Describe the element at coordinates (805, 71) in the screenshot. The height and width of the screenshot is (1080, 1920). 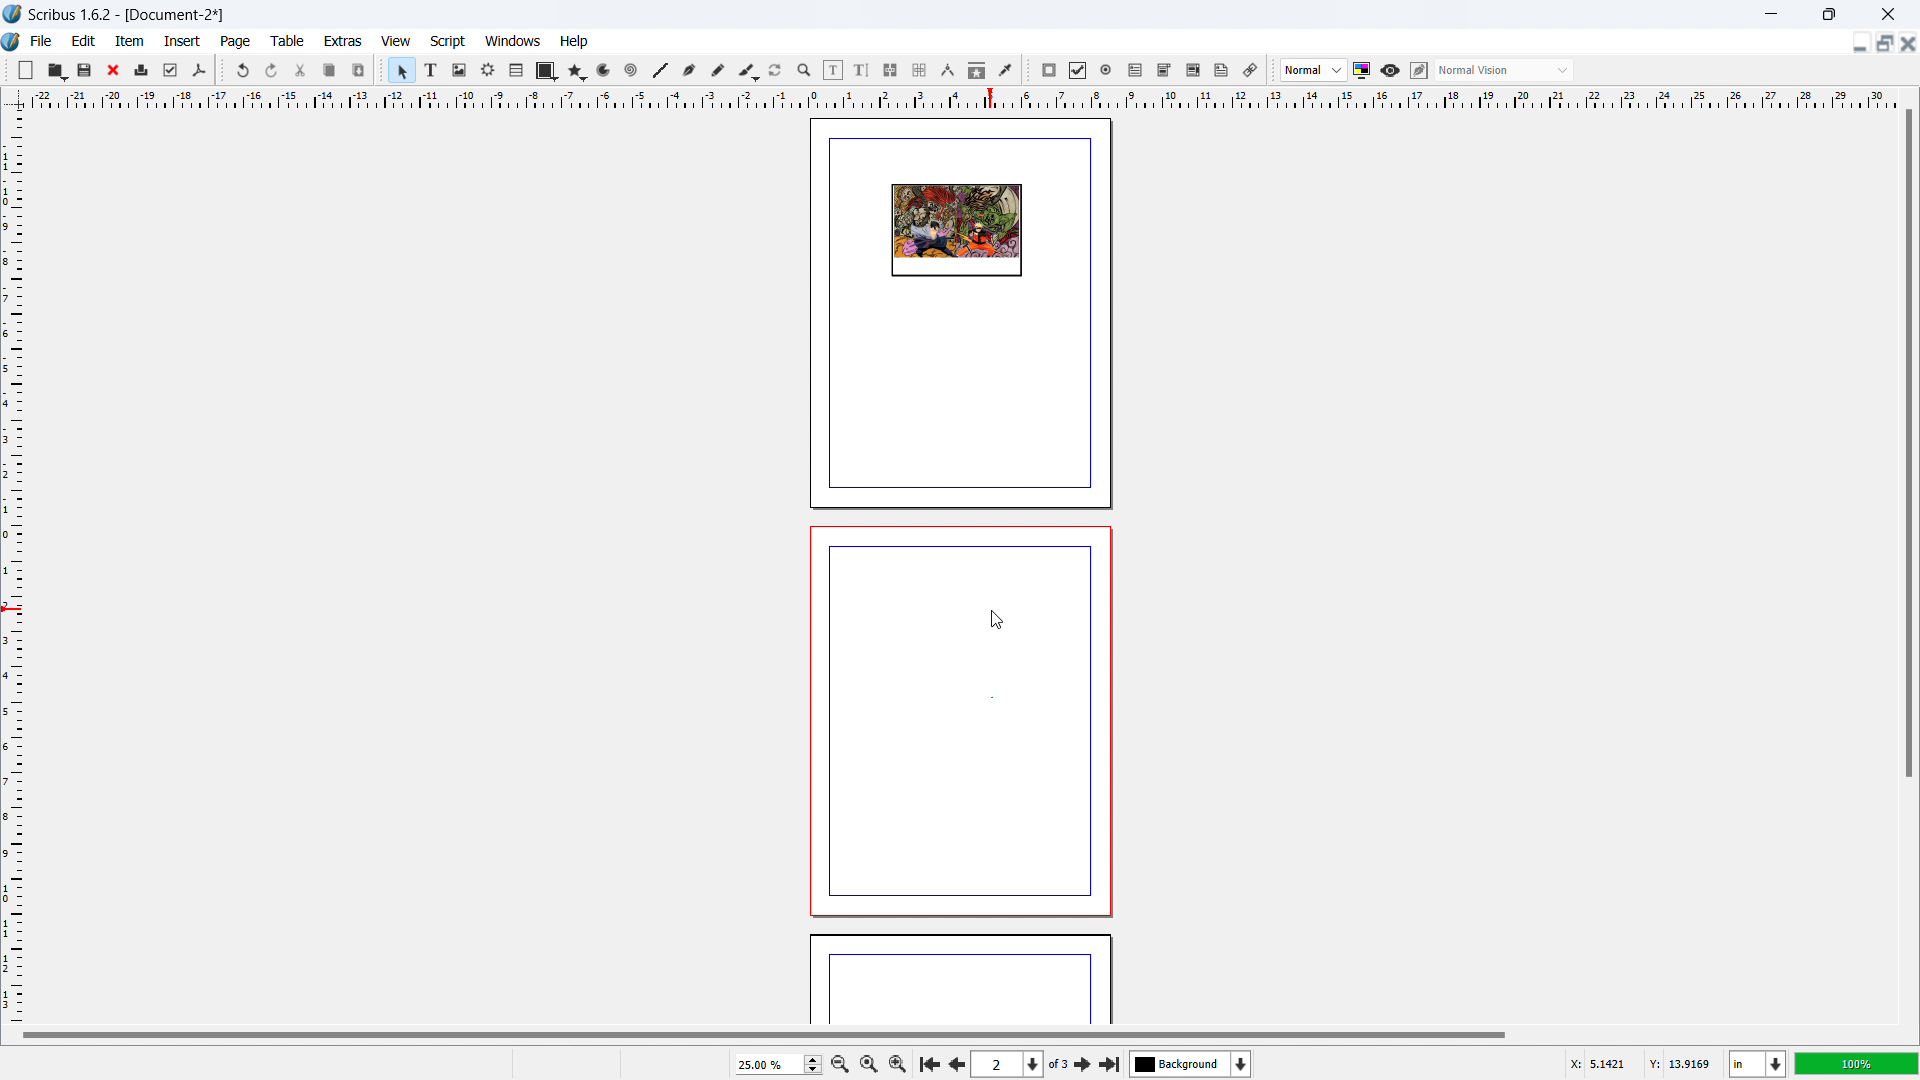
I see `zoom in/out` at that location.